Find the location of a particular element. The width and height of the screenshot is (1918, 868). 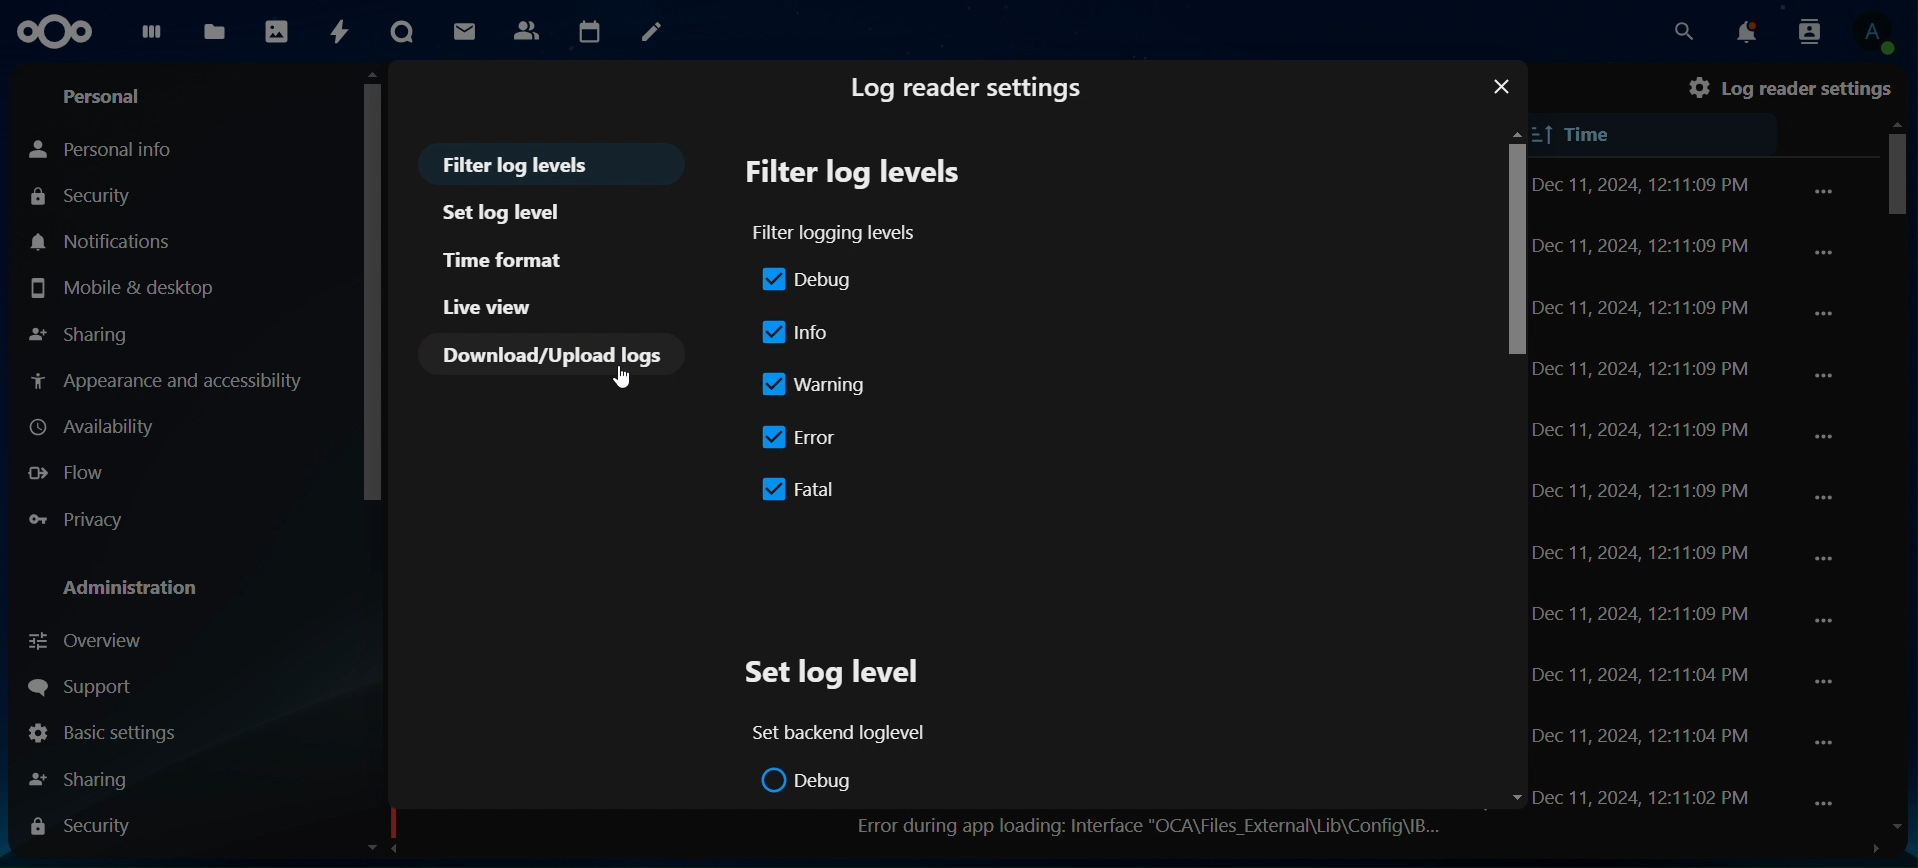

security is located at coordinates (86, 195).